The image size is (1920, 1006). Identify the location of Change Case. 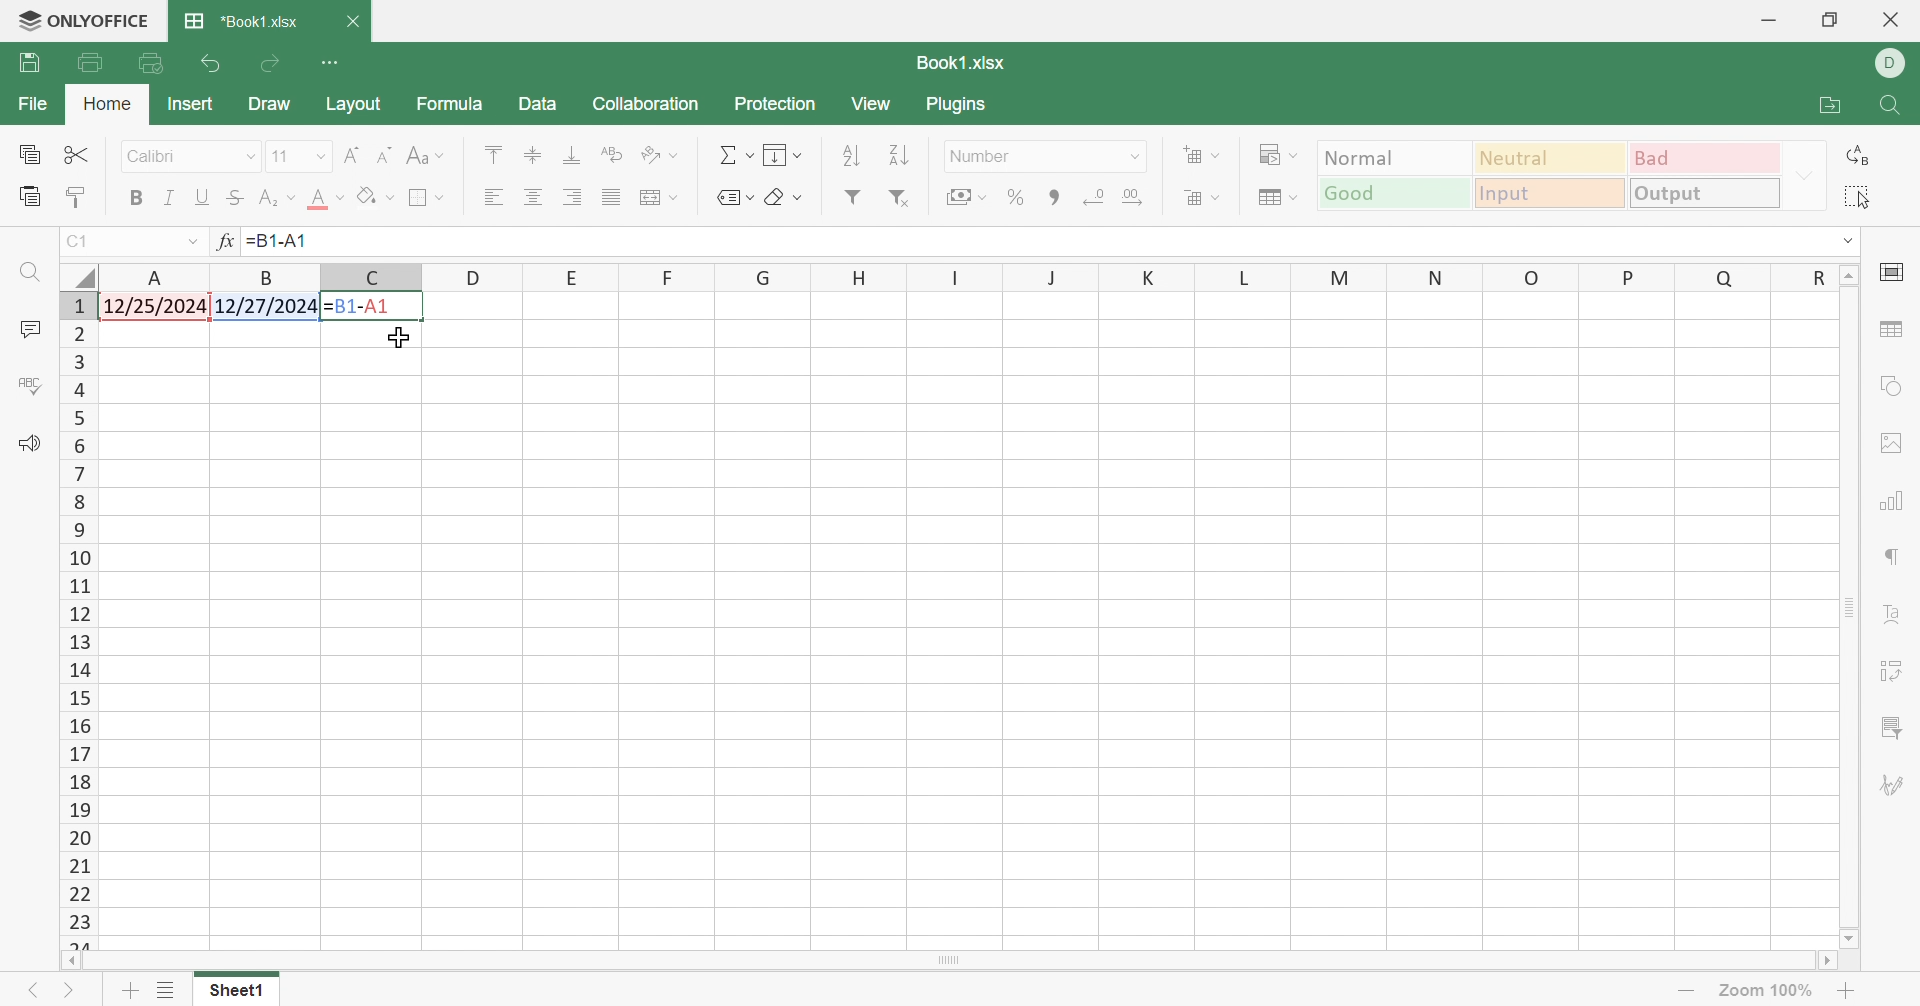
(427, 157).